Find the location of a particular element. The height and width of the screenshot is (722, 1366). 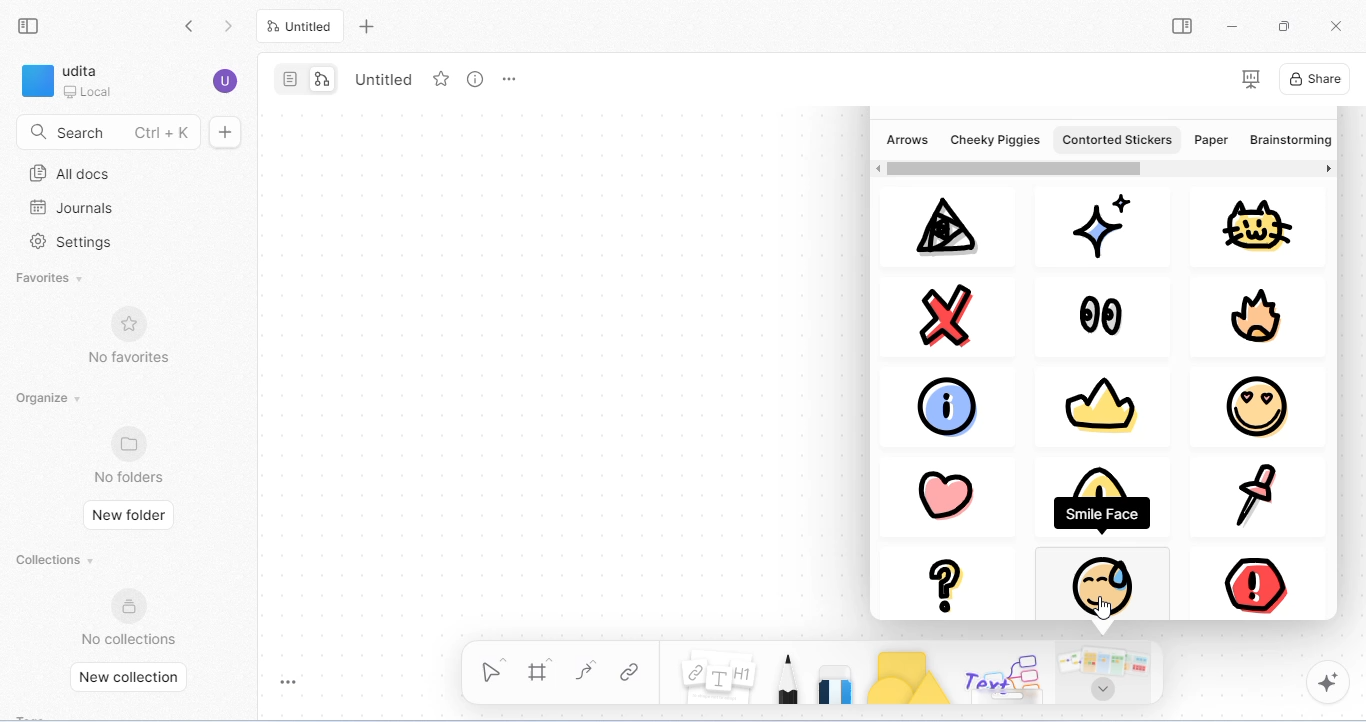

new folder is located at coordinates (130, 514).